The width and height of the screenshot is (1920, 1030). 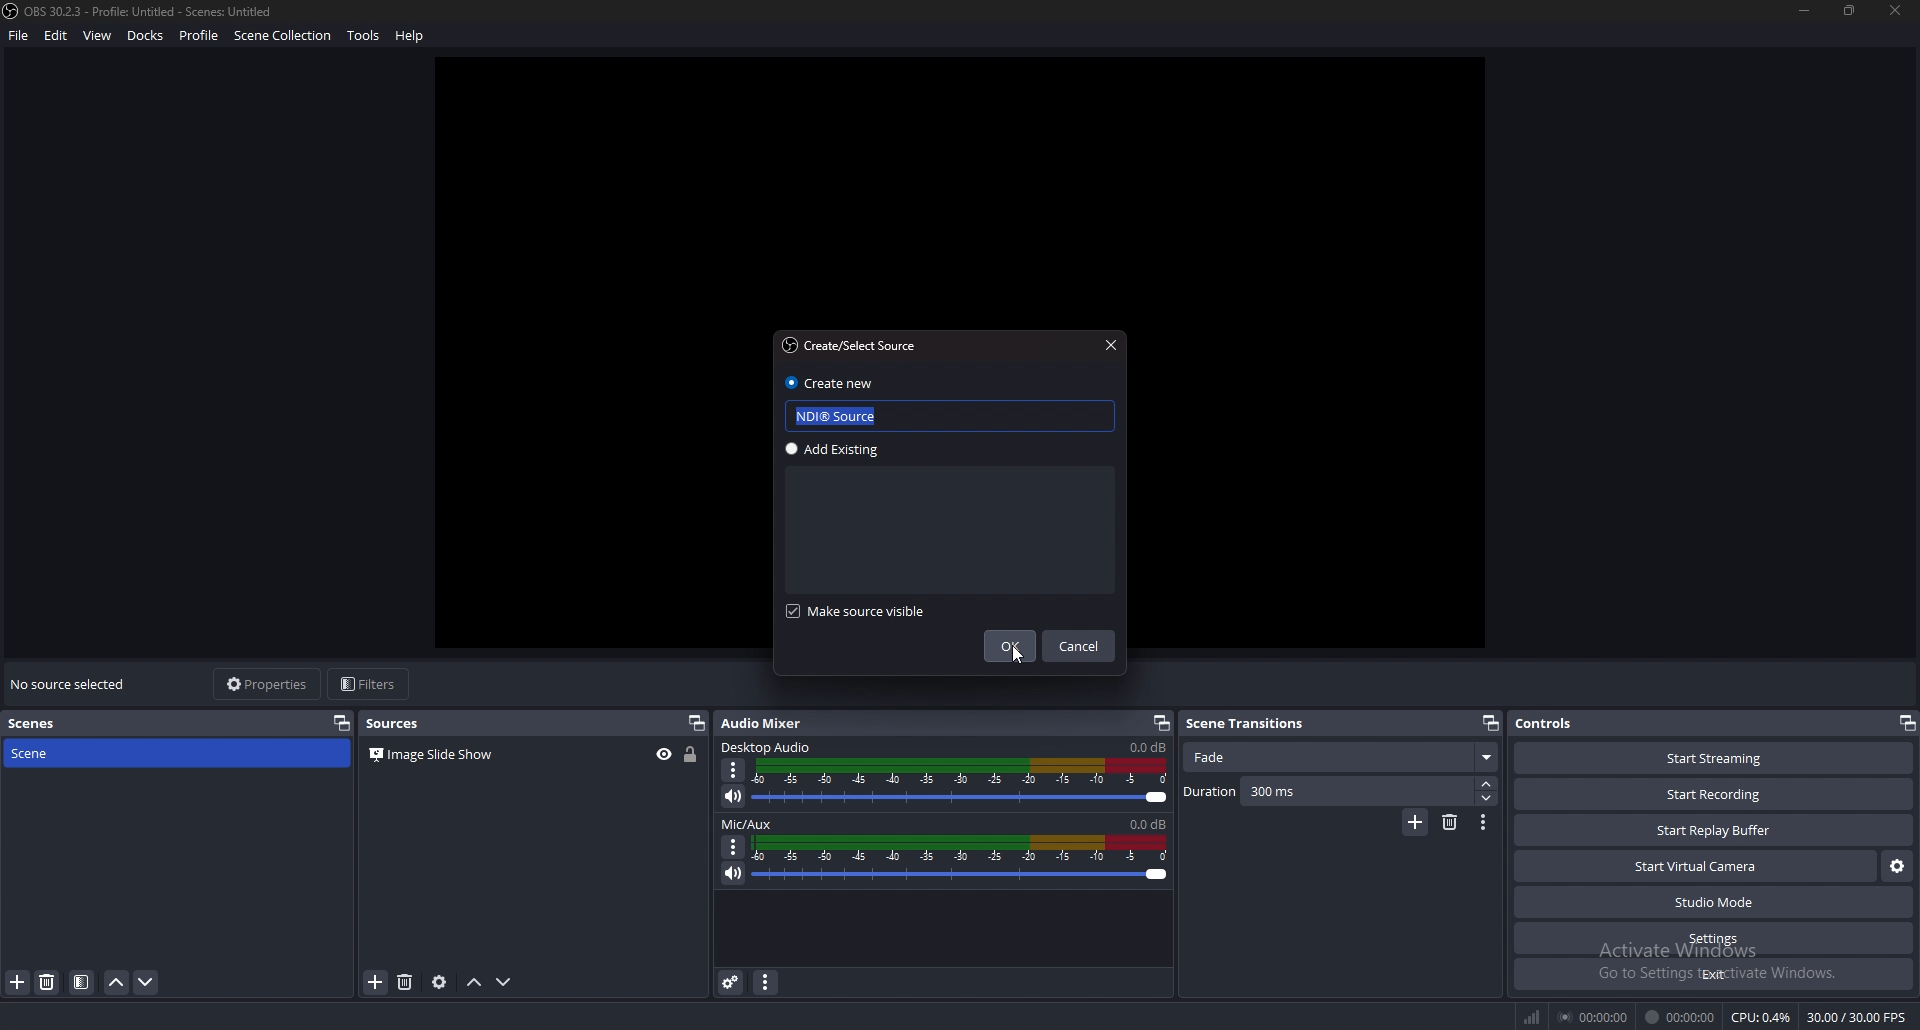 What do you see at coordinates (1150, 823) in the screenshot?
I see `volume level` at bounding box center [1150, 823].